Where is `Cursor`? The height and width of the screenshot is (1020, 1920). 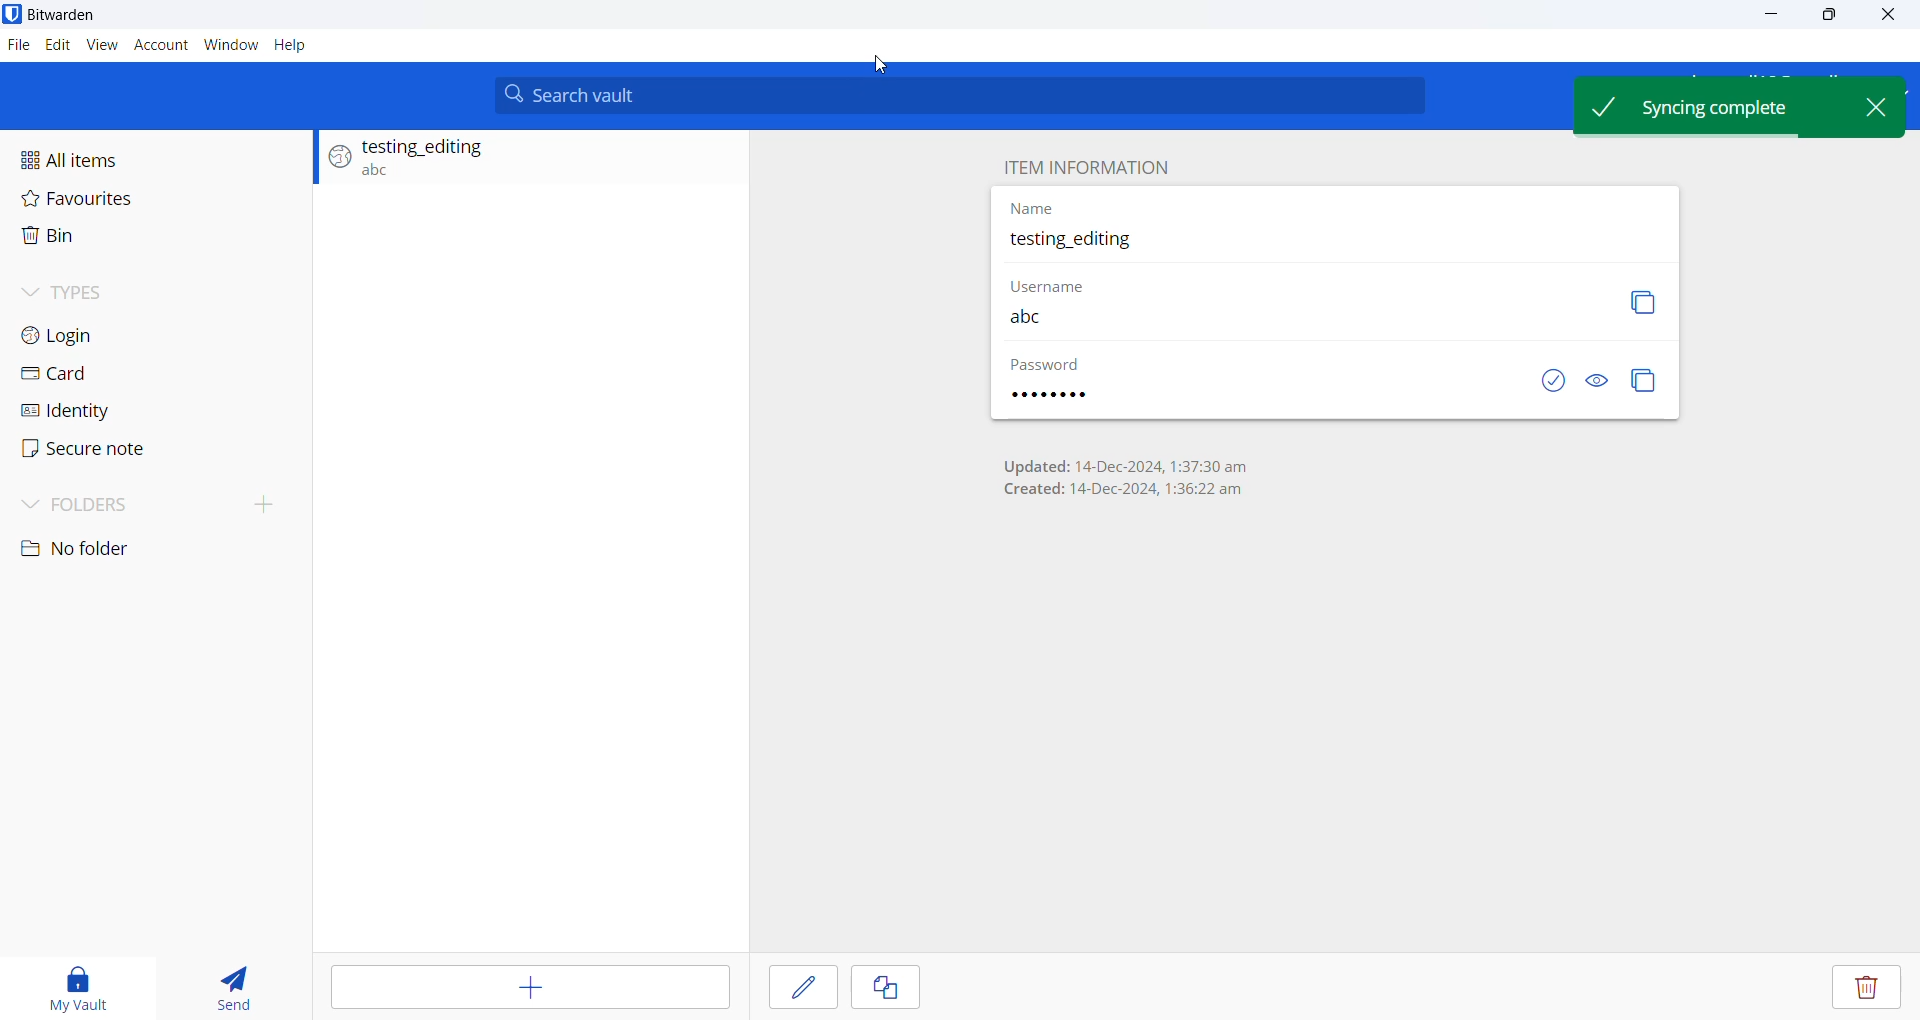 Cursor is located at coordinates (884, 67).